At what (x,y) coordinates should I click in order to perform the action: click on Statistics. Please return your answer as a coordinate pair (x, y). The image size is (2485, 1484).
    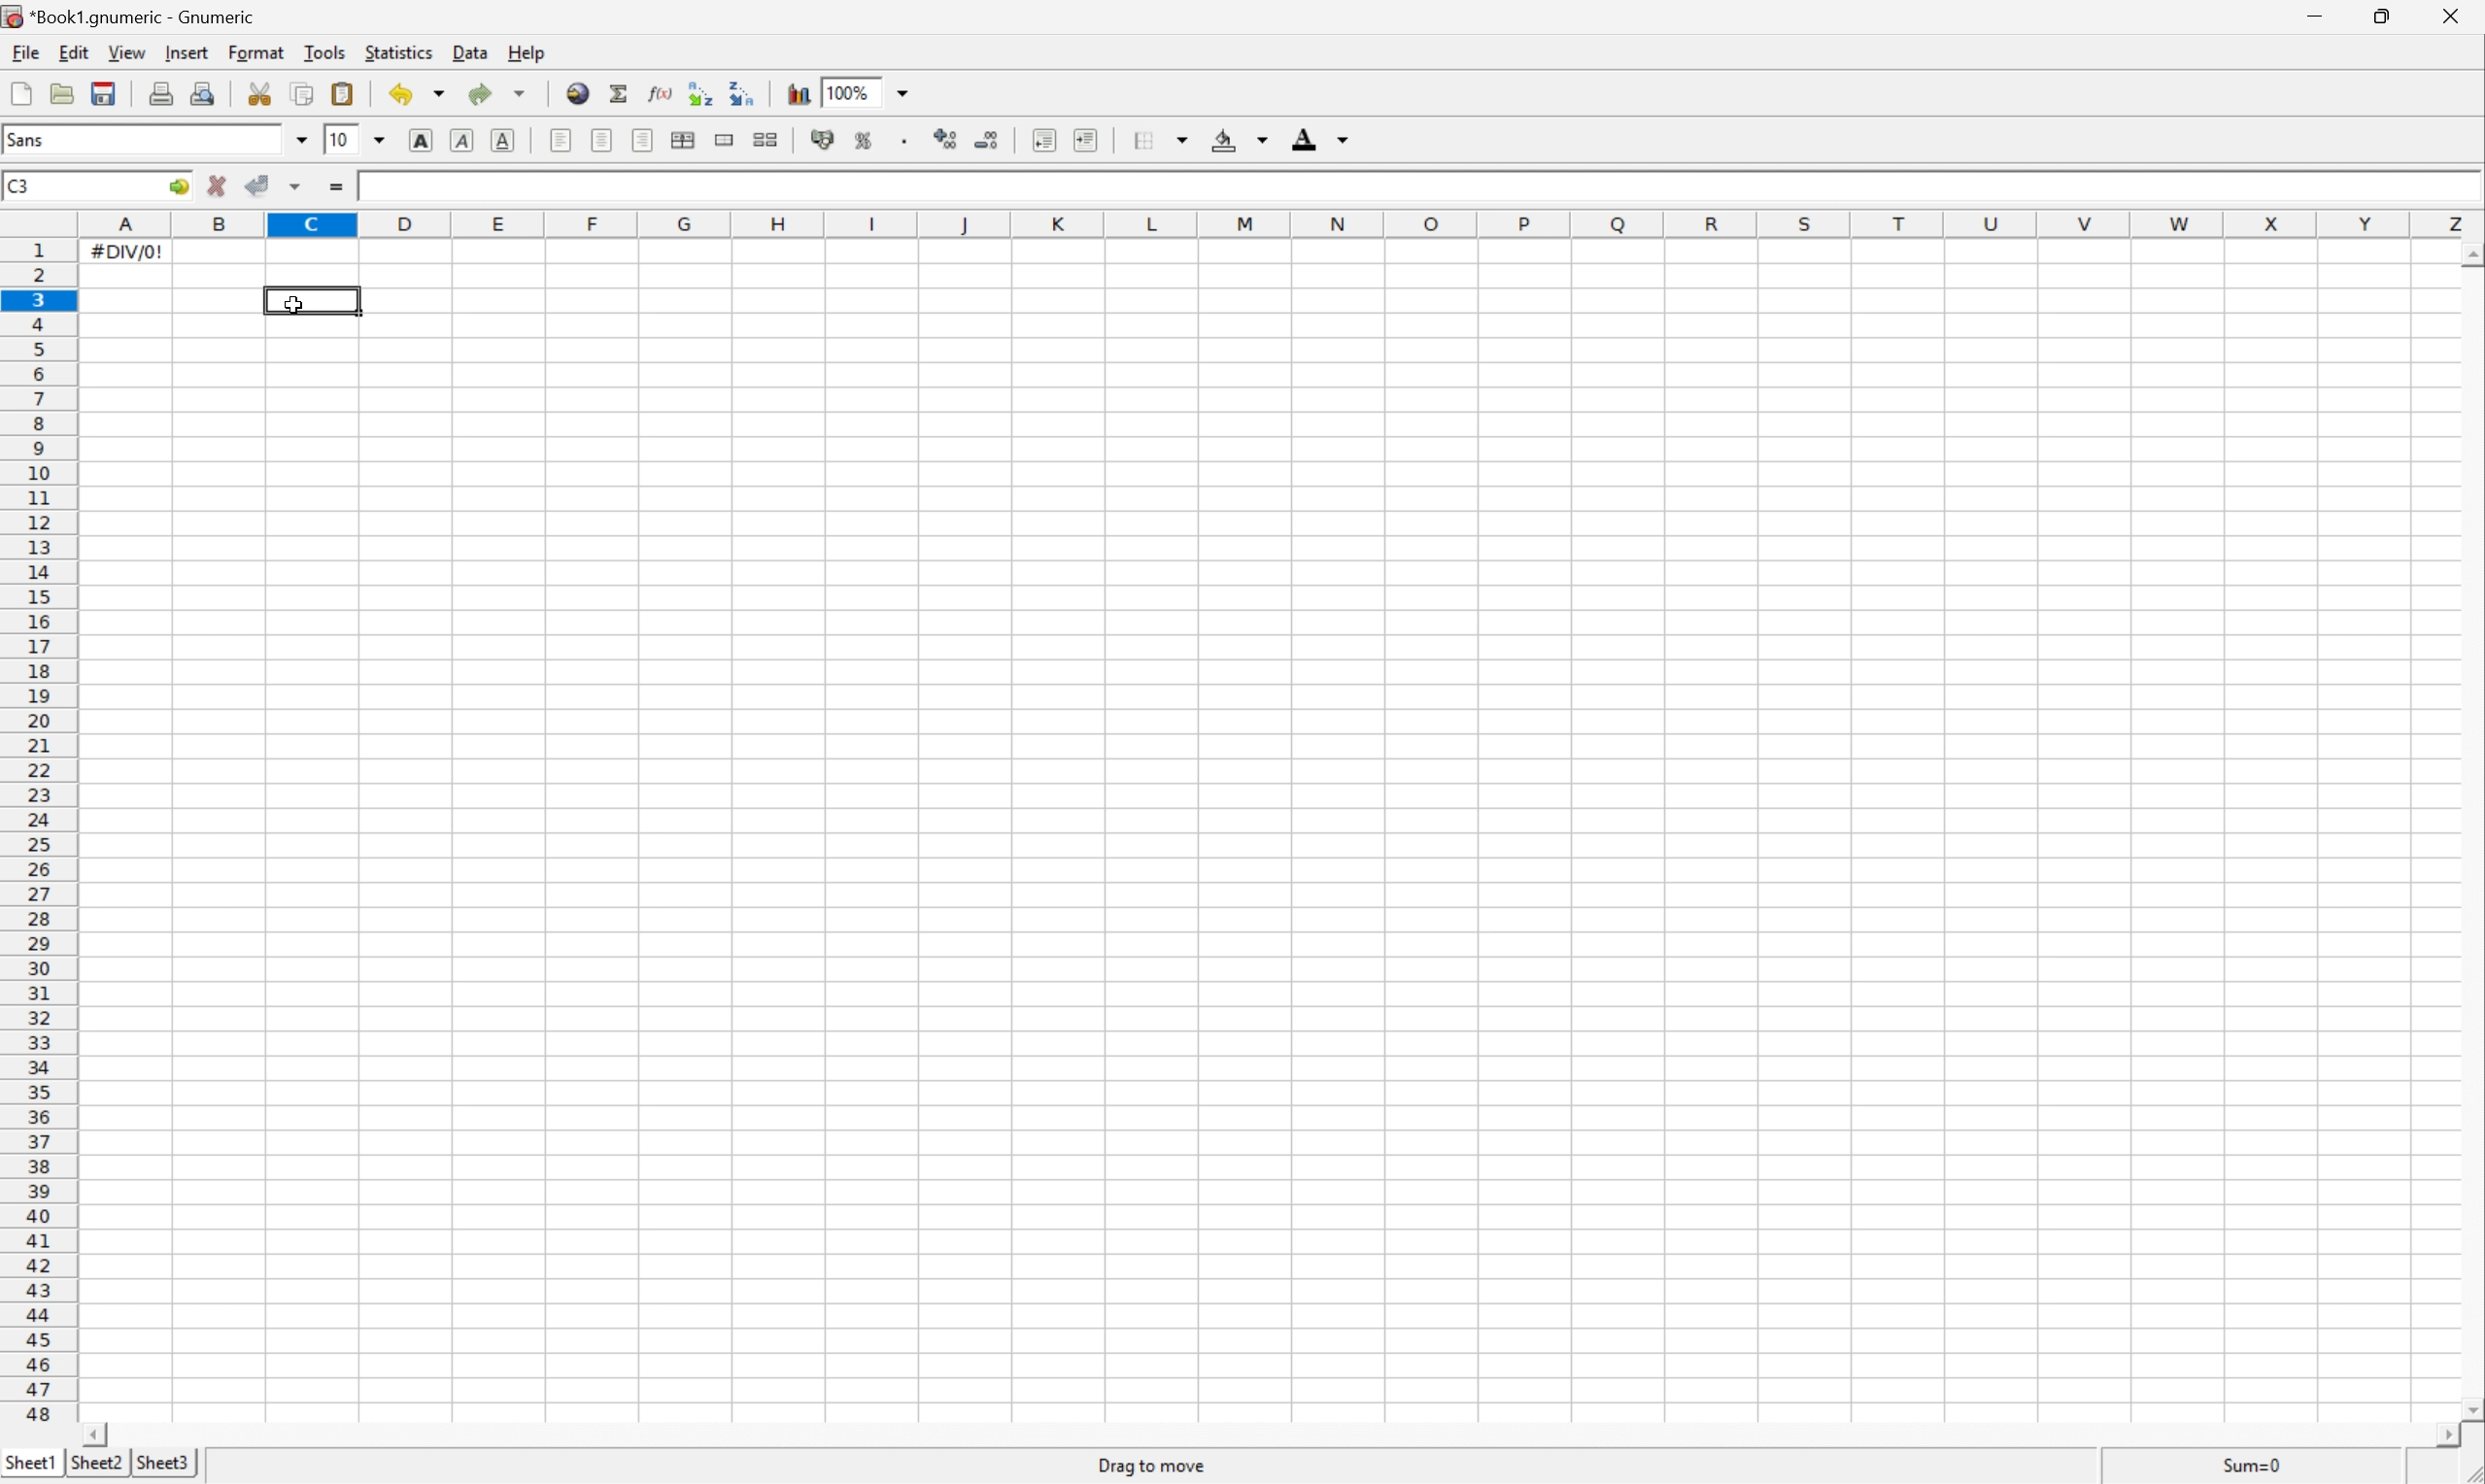
    Looking at the image, I should click on (399, 52).